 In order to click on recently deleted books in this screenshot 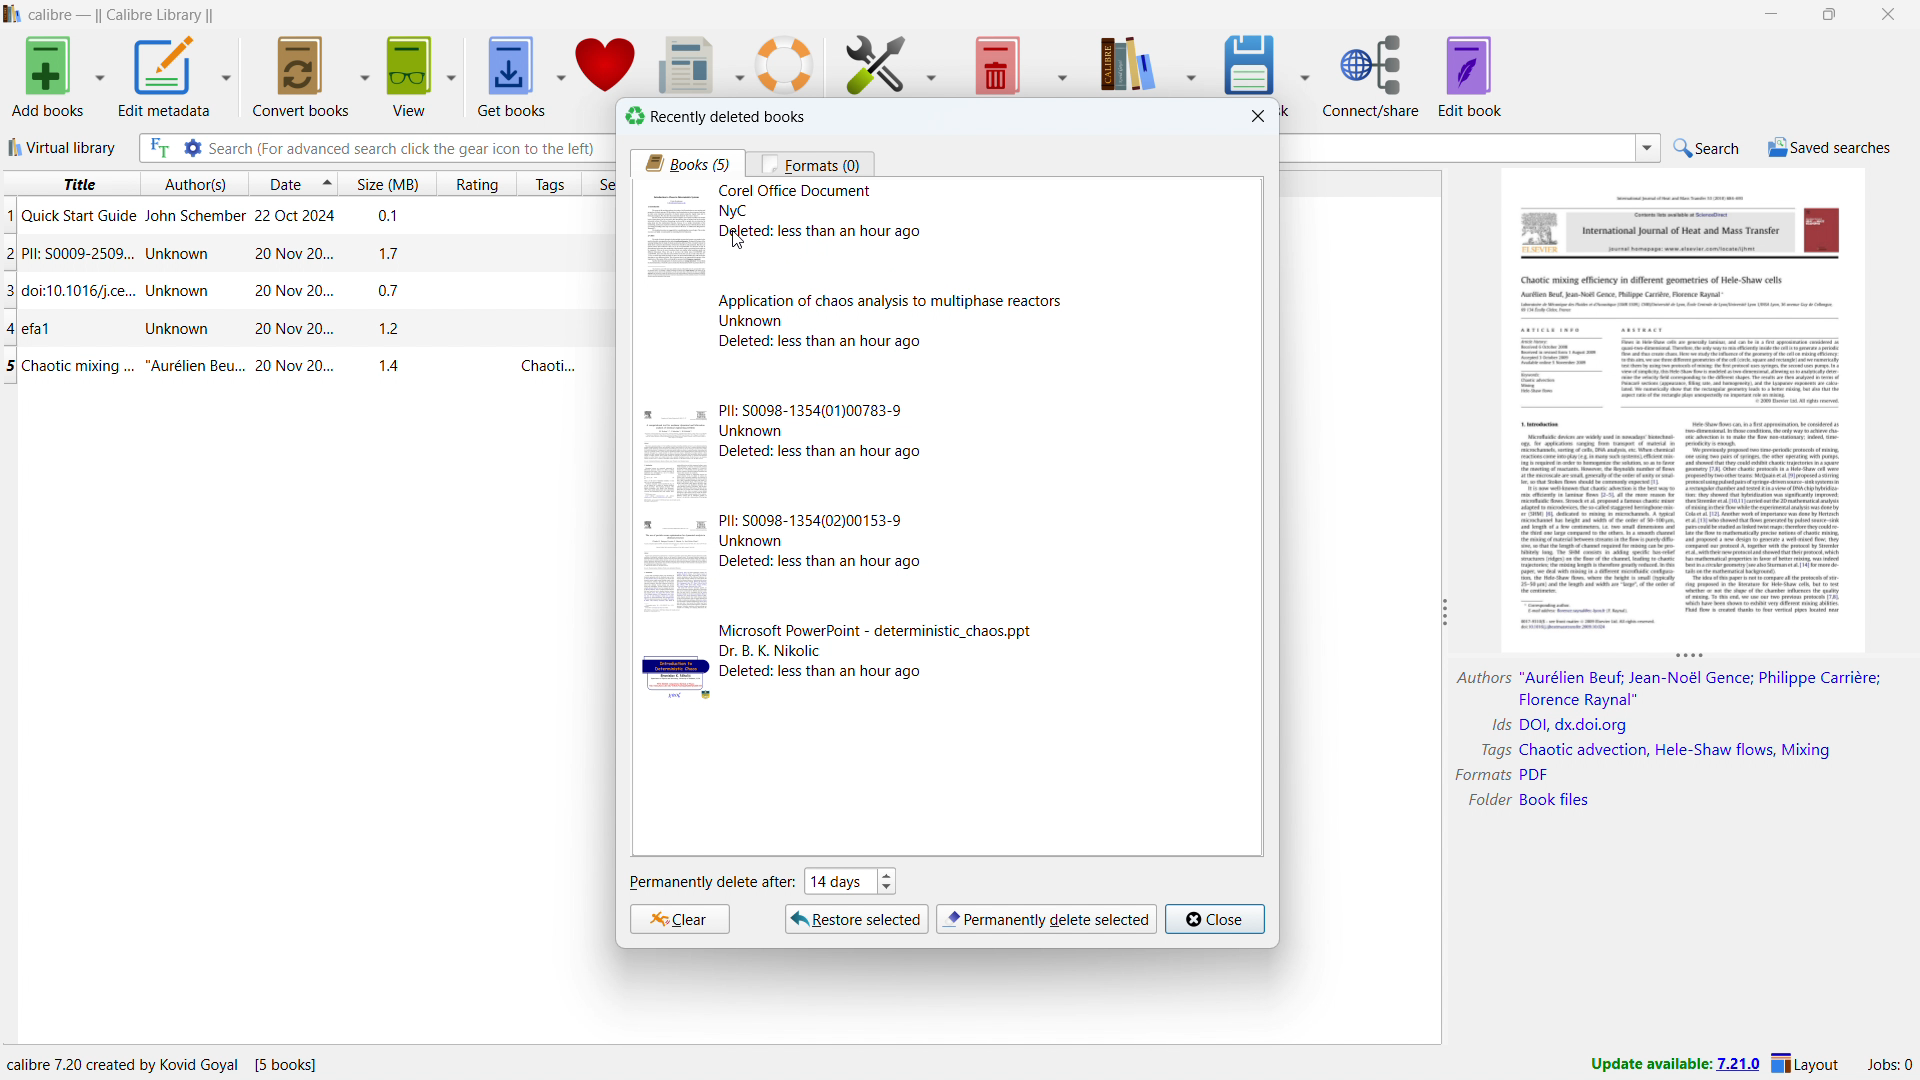, I will do `click(715, 116)`.